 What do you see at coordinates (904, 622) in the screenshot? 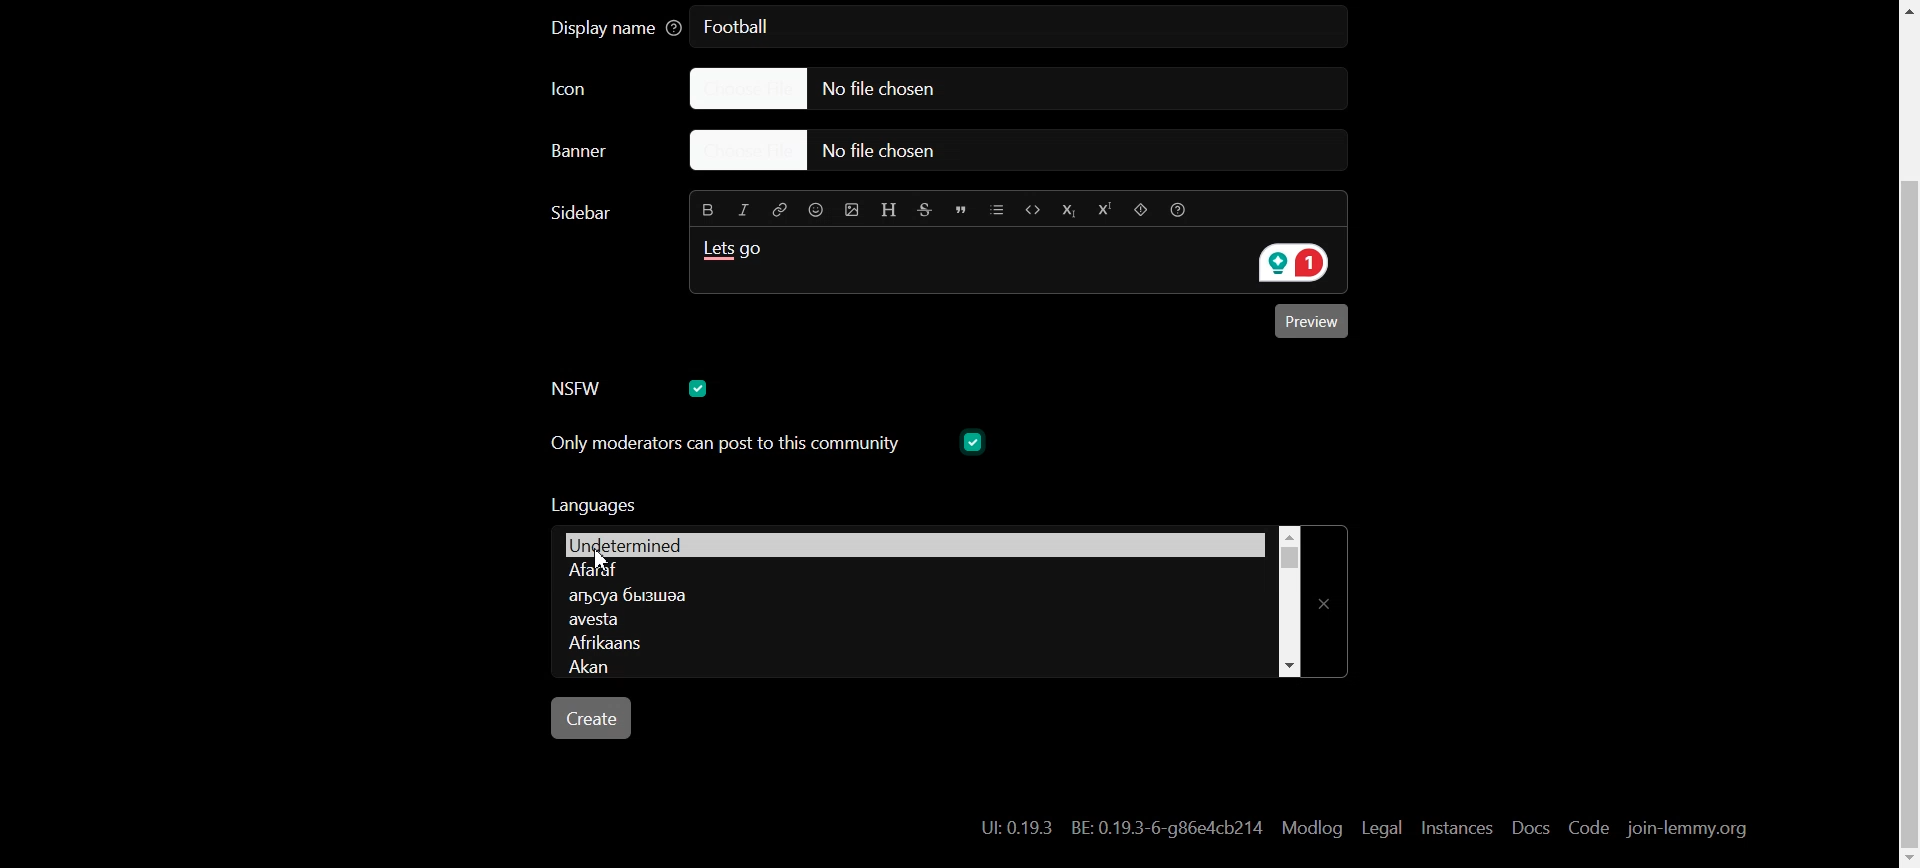
I see `Language` at bounding box center [904, 622].